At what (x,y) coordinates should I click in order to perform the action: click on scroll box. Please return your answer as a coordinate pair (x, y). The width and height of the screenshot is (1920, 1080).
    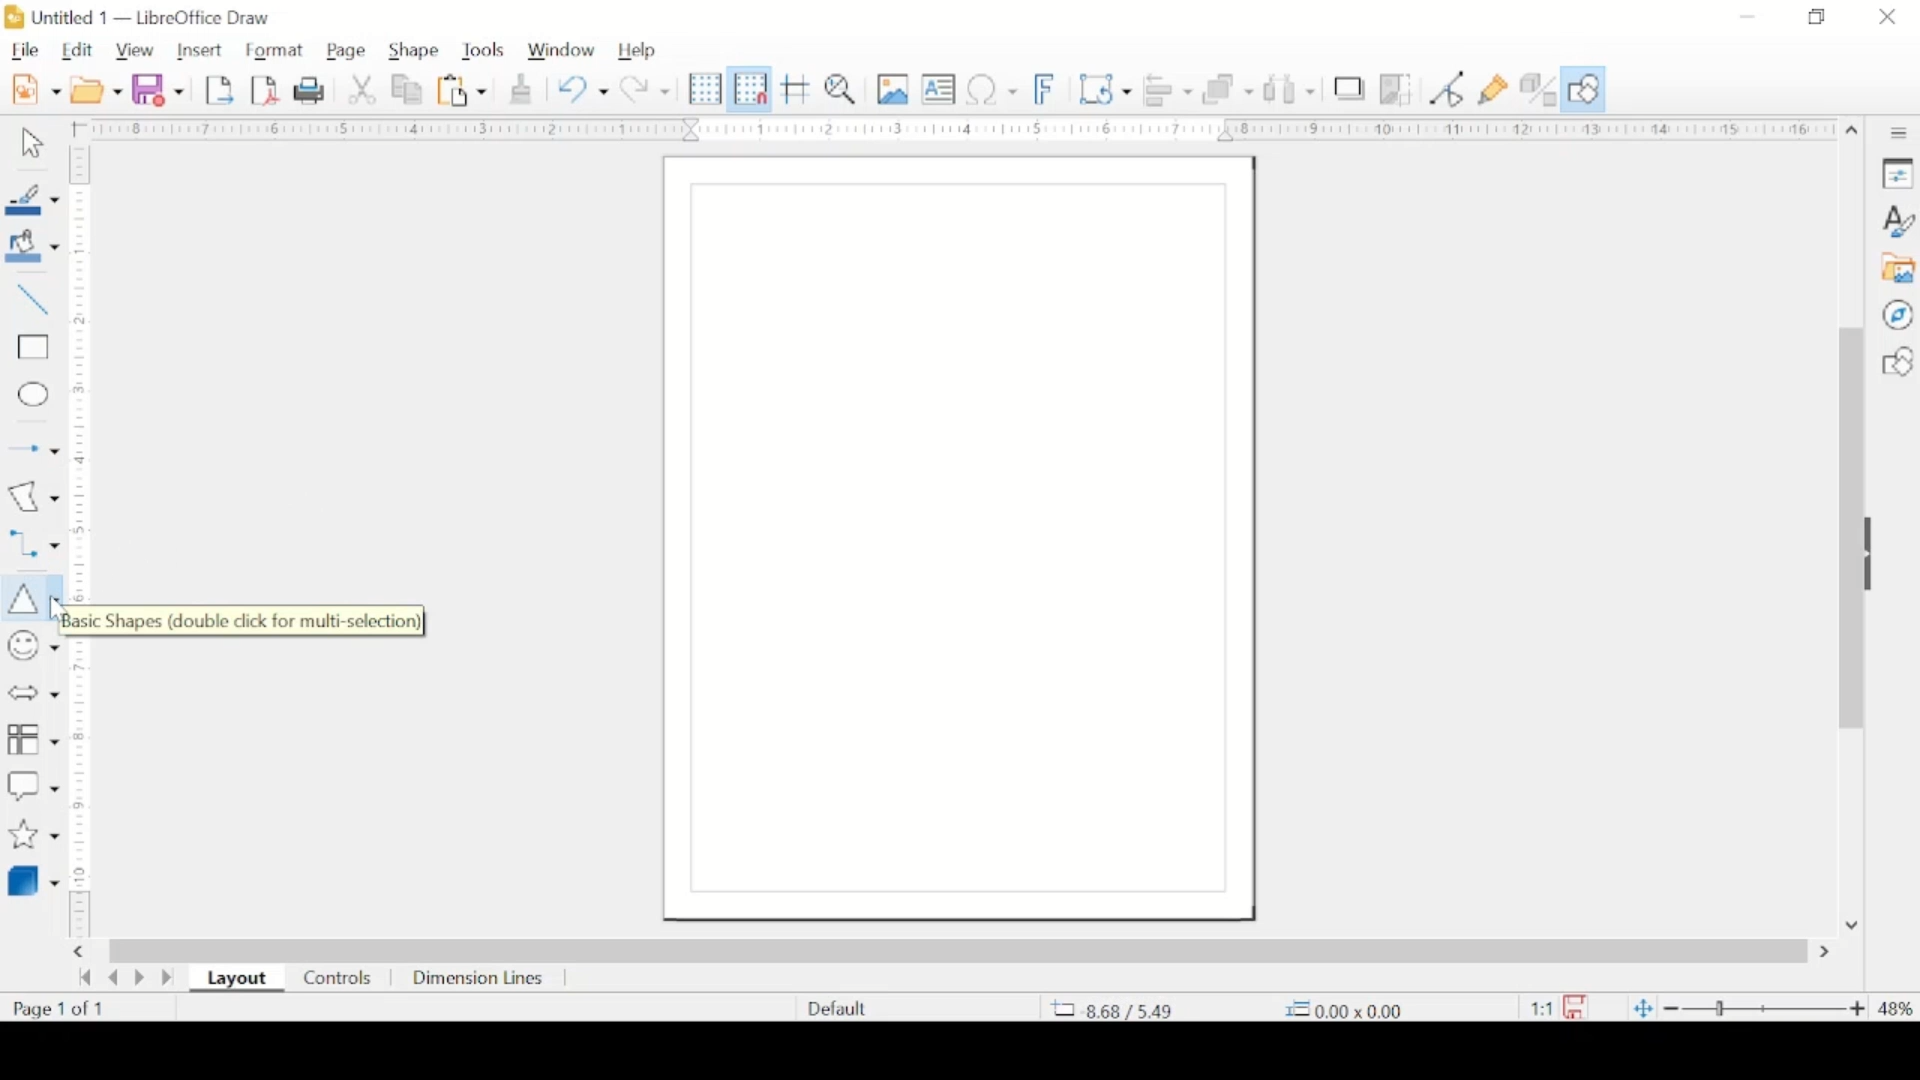
    Looking at the image, I should click on (1846, 532).